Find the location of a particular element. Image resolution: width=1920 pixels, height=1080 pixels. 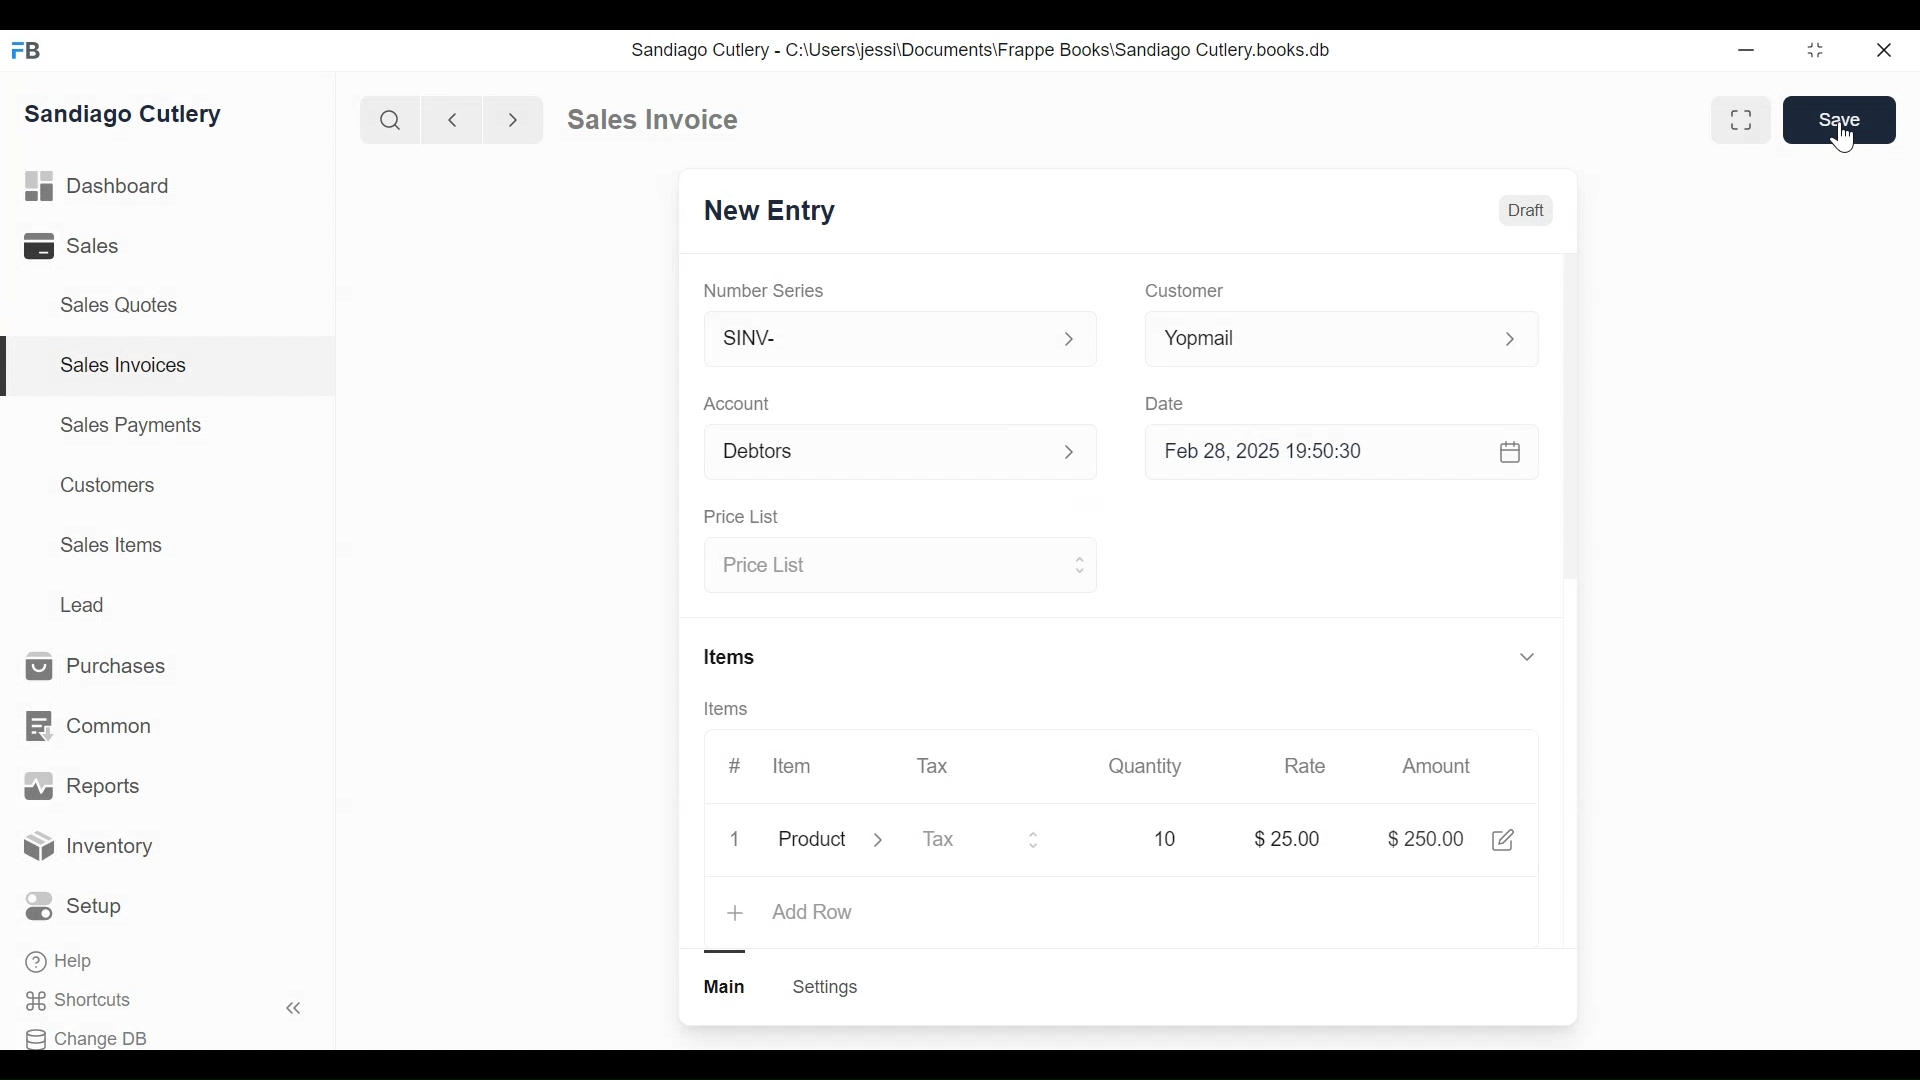

main is located at coordinates (727, 987).